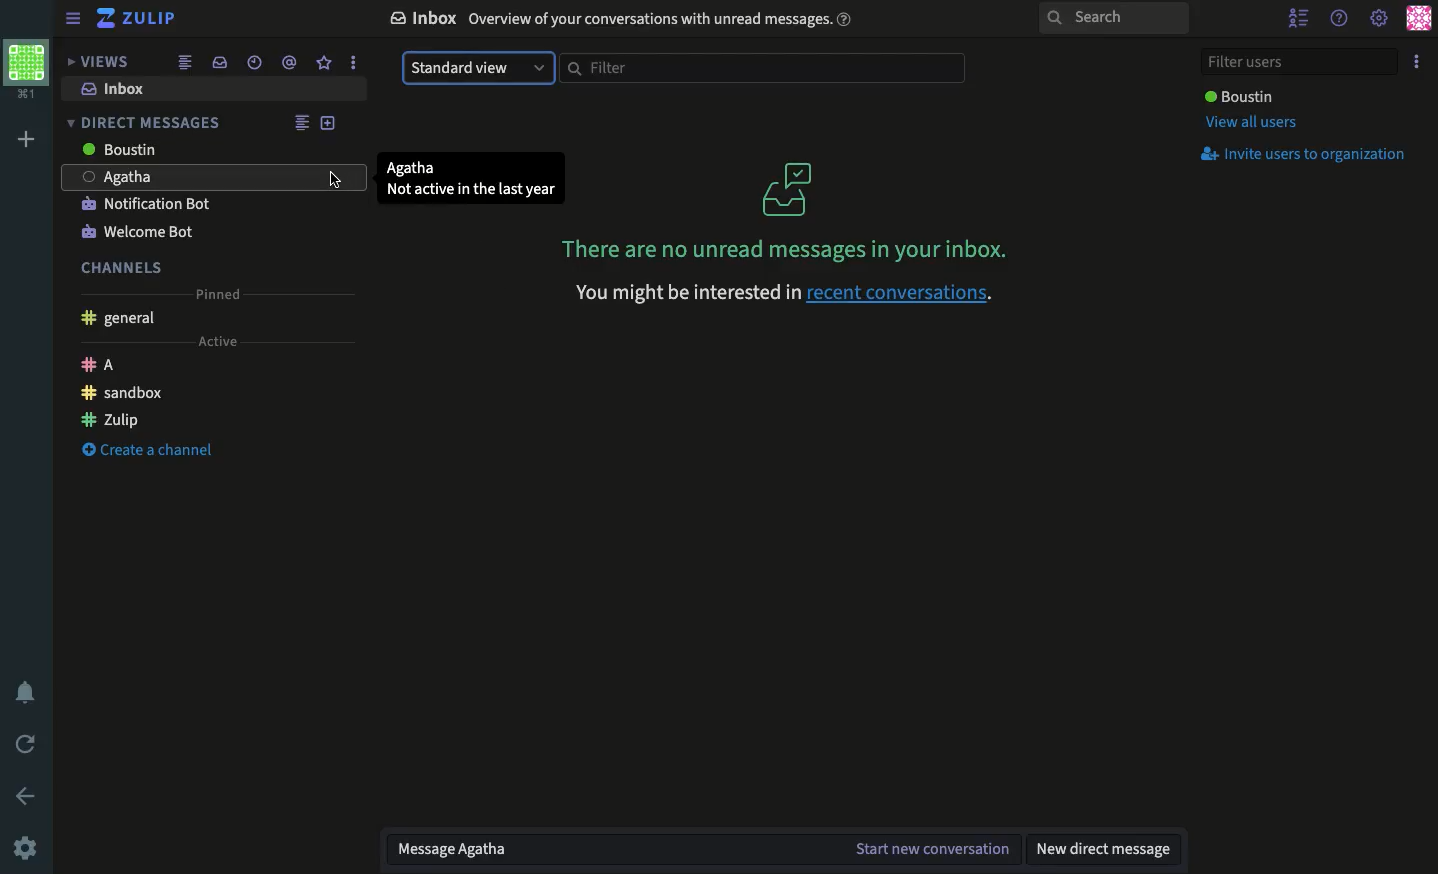 The height and width of the screenshot is (874, 1438). I want to click on No messages in inbox, so click(794, 250).